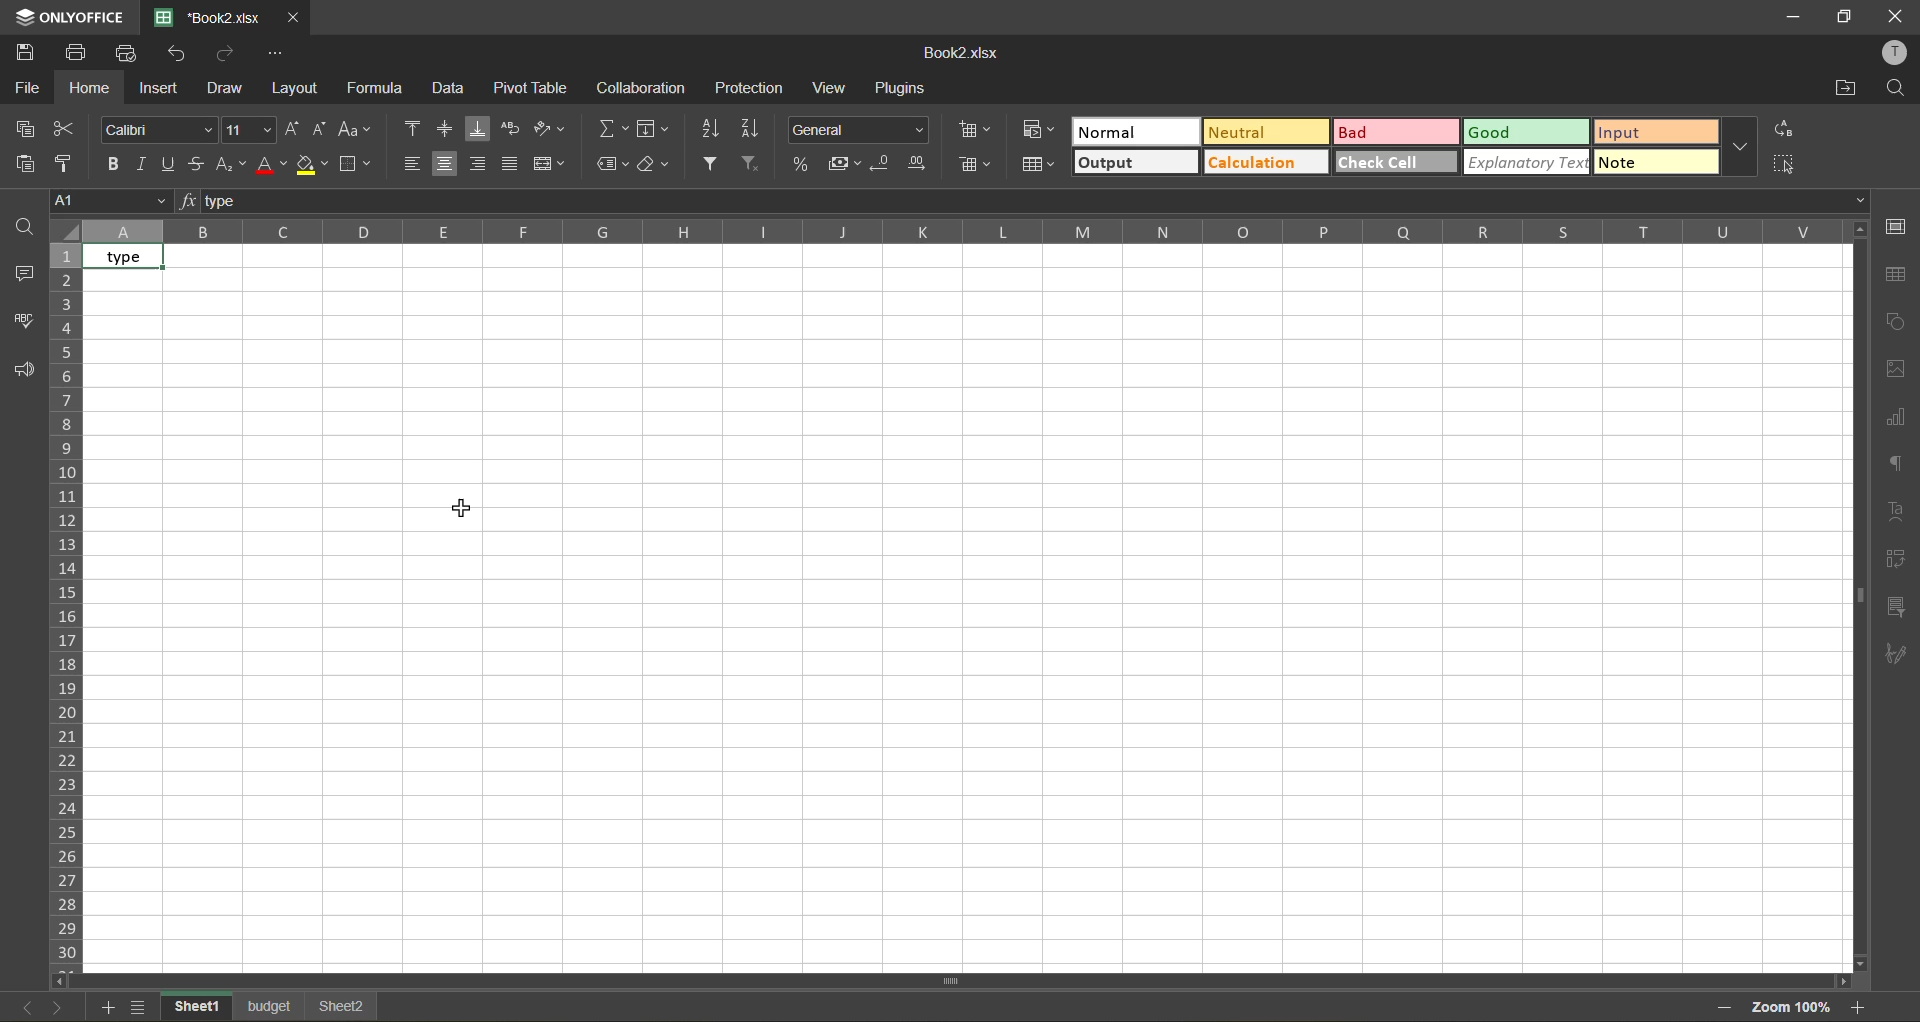  Describe the element at coordinates (533, 90) in the screenshot. I see `pivot table` at that location.